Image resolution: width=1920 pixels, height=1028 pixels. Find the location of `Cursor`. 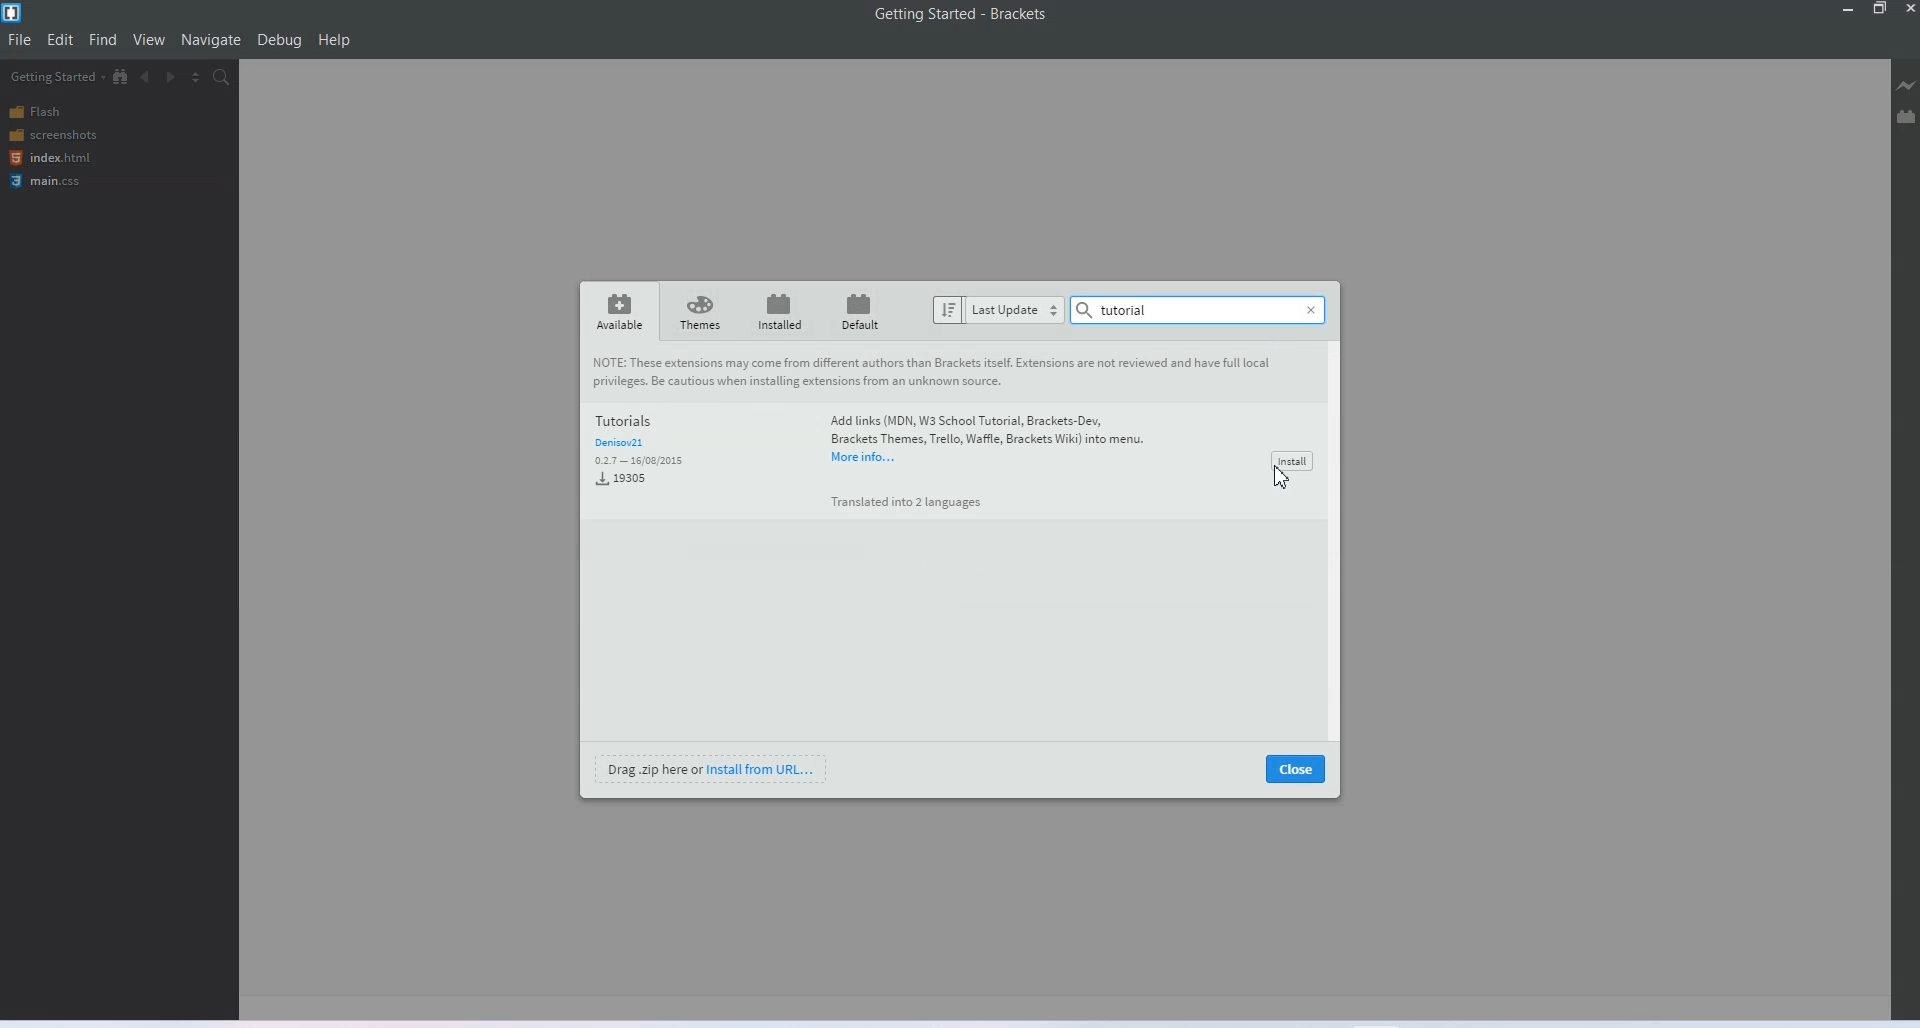

Cursor is located at coordinates (1284, 476).